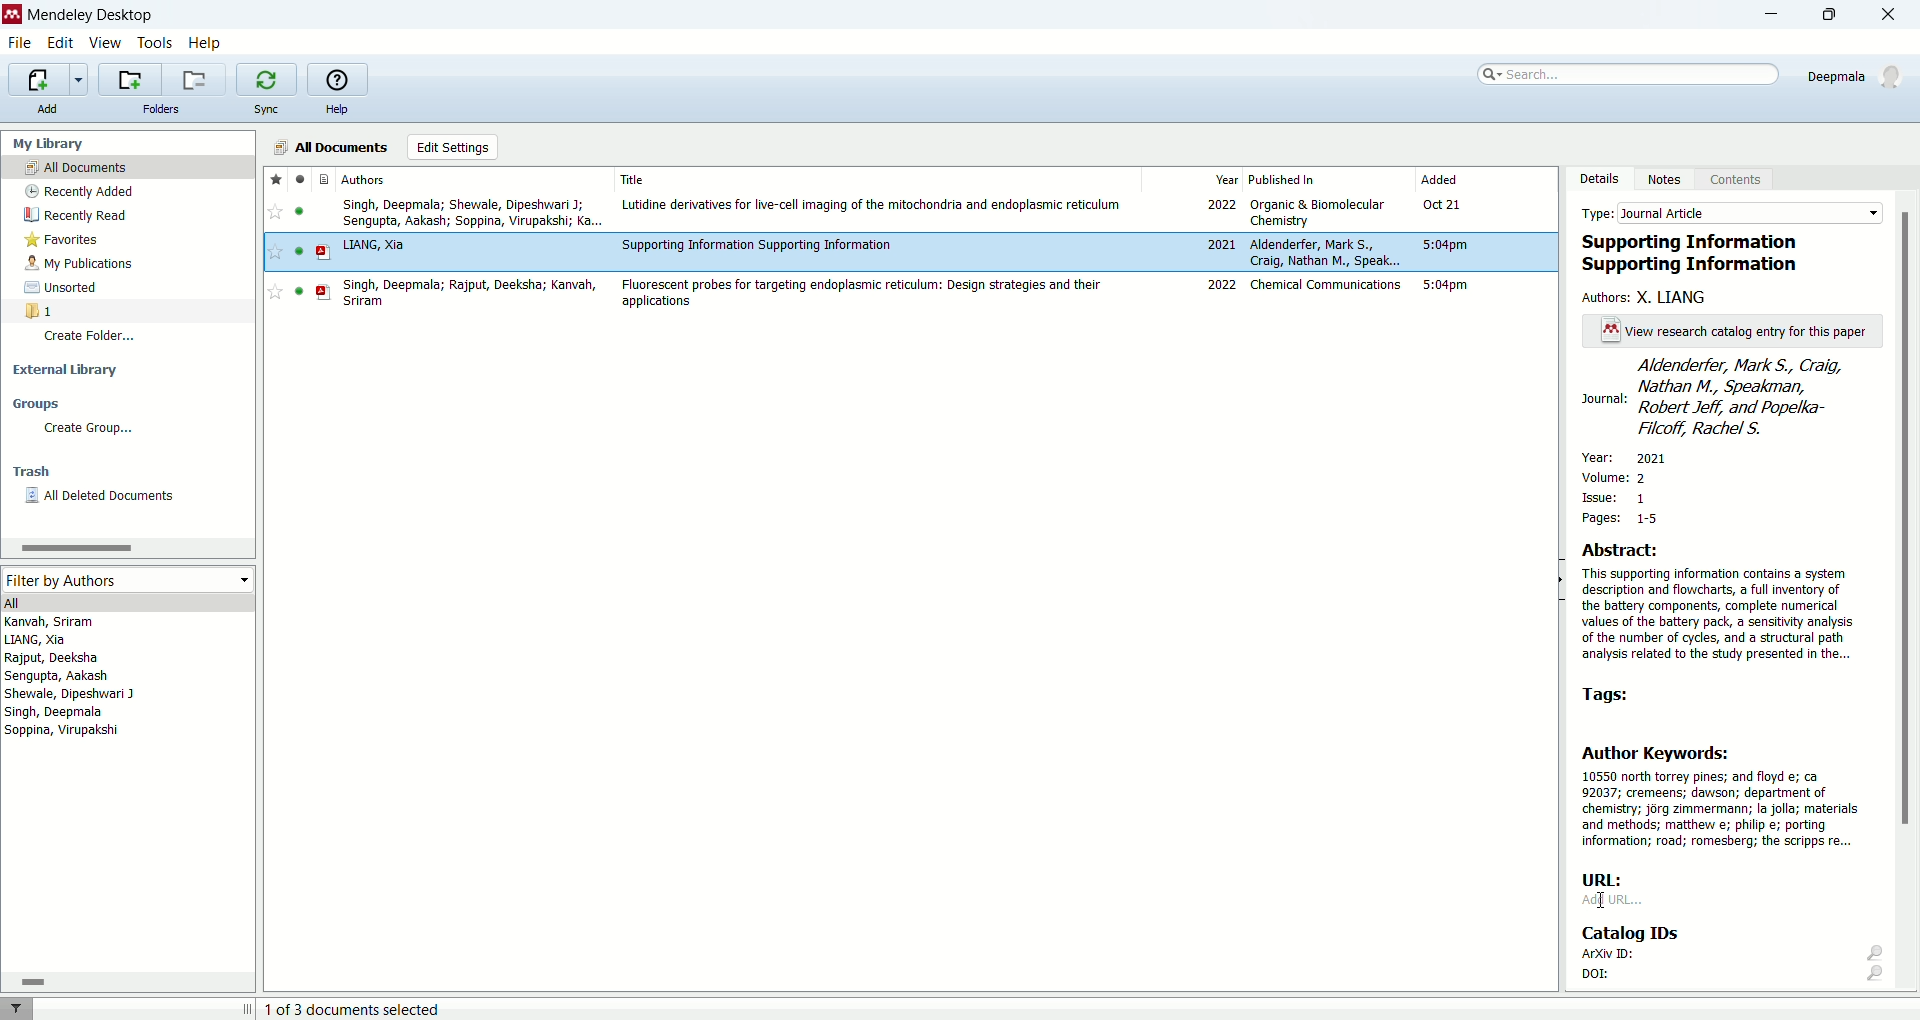  I want to click on file, so click(24, 44).